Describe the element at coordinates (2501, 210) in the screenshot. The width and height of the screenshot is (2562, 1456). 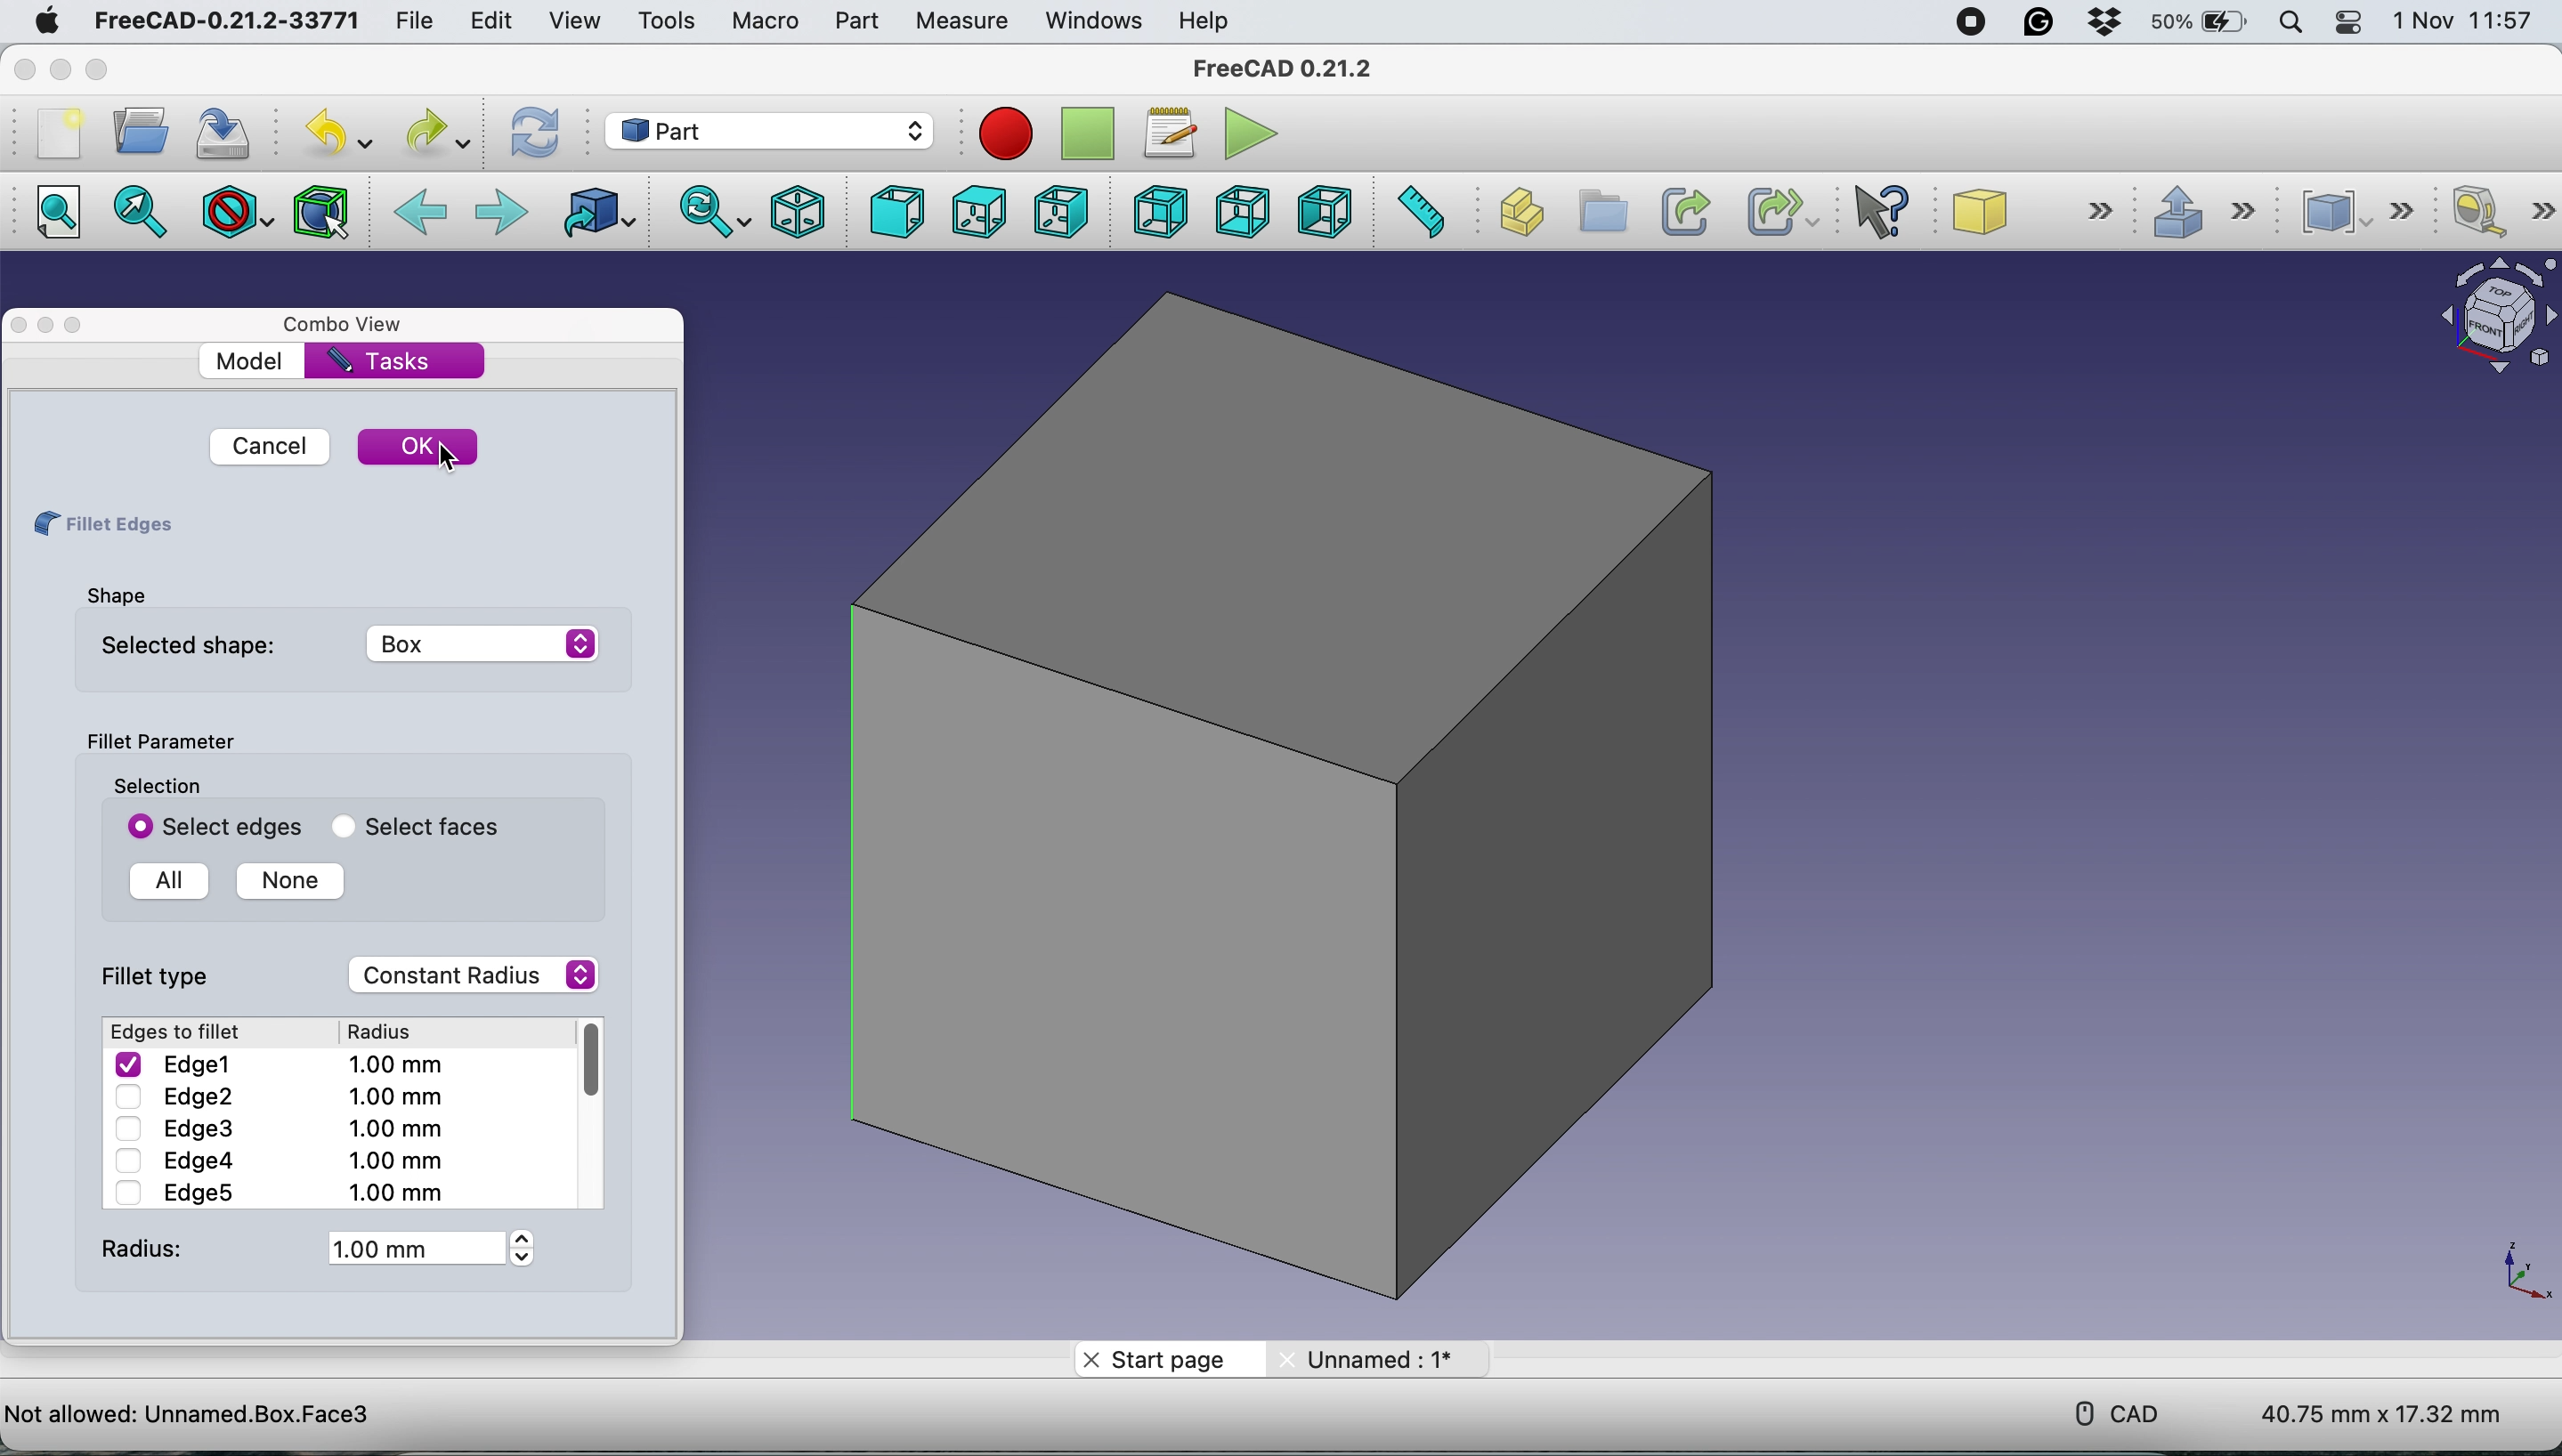
I see `mesure linear` at that location.